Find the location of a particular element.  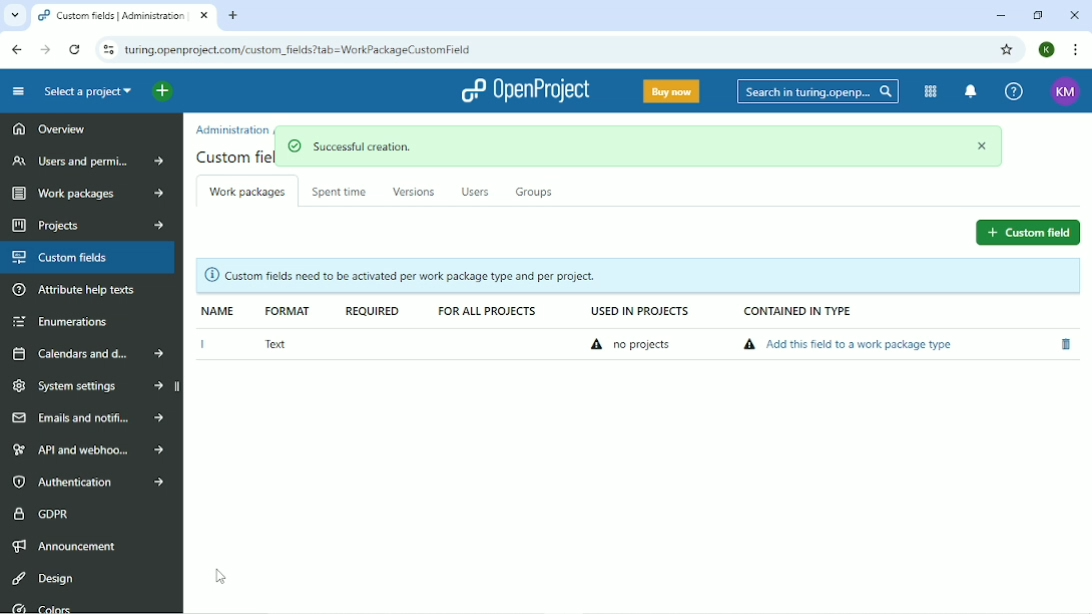

Bookmark this tab is located at coordinates (1008, 50).